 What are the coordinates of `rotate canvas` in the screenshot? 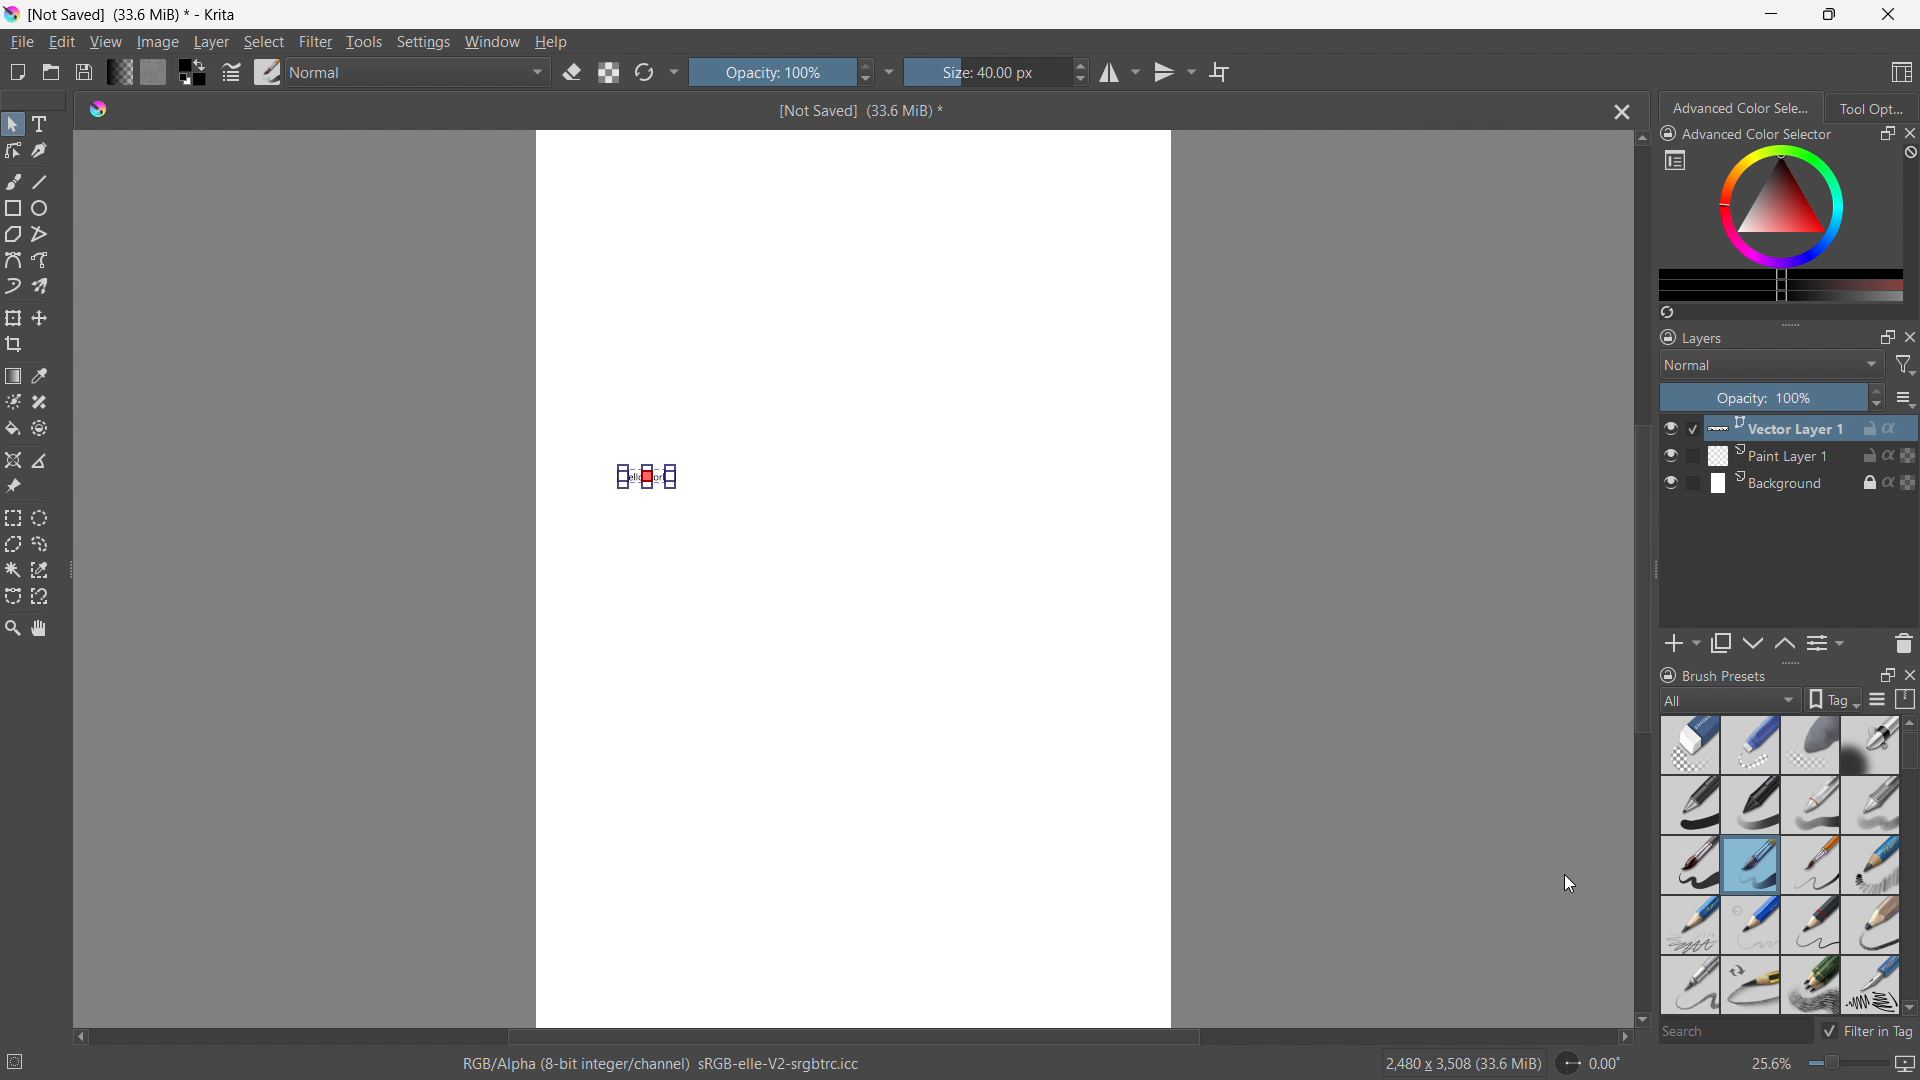 It's located at (1590, 1063).